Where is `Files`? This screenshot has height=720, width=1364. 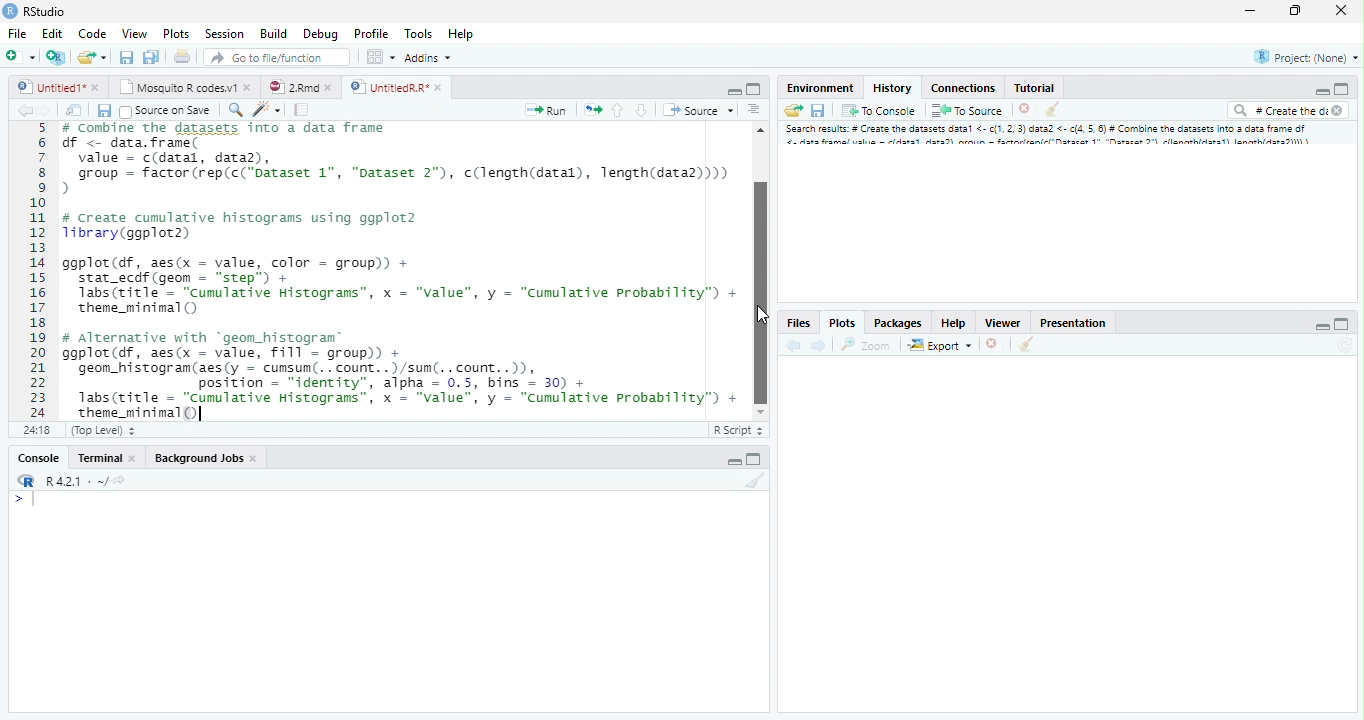 Files is located at coordinates (798, 321).